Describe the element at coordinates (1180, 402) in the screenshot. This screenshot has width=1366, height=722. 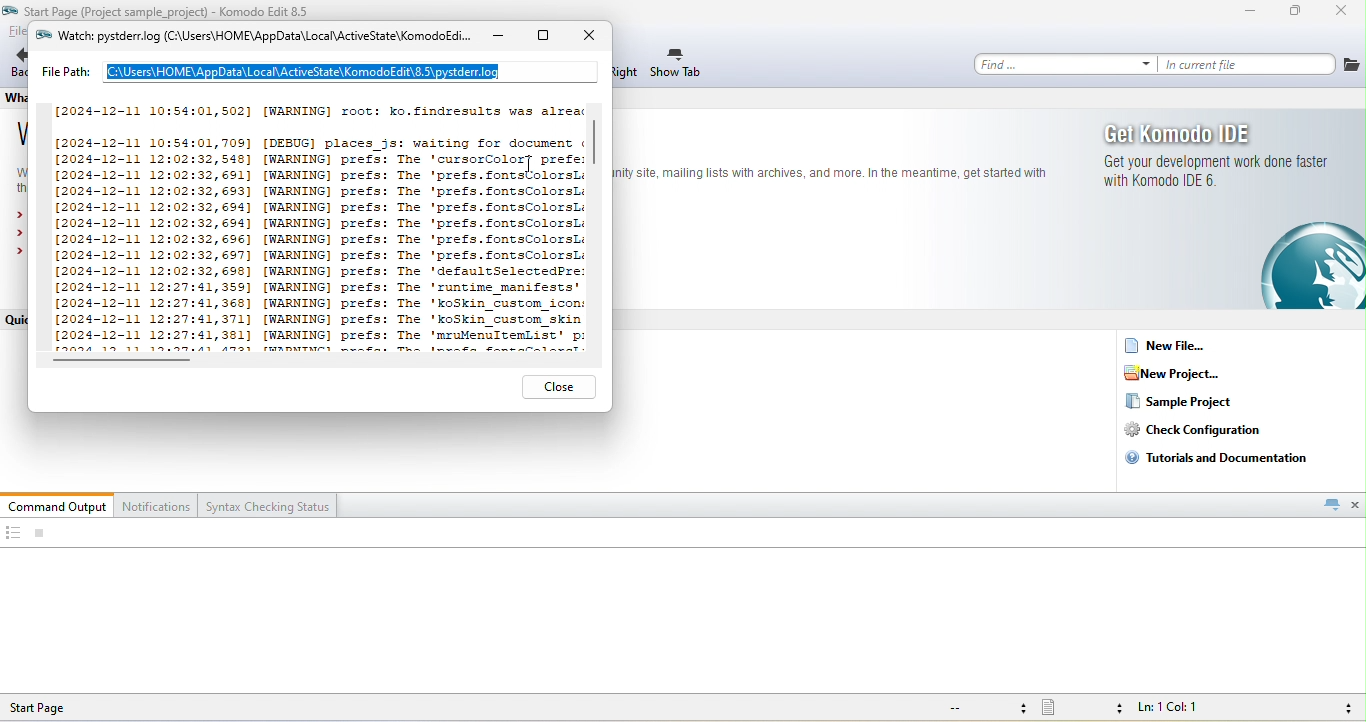
I see `sample project` at that location.